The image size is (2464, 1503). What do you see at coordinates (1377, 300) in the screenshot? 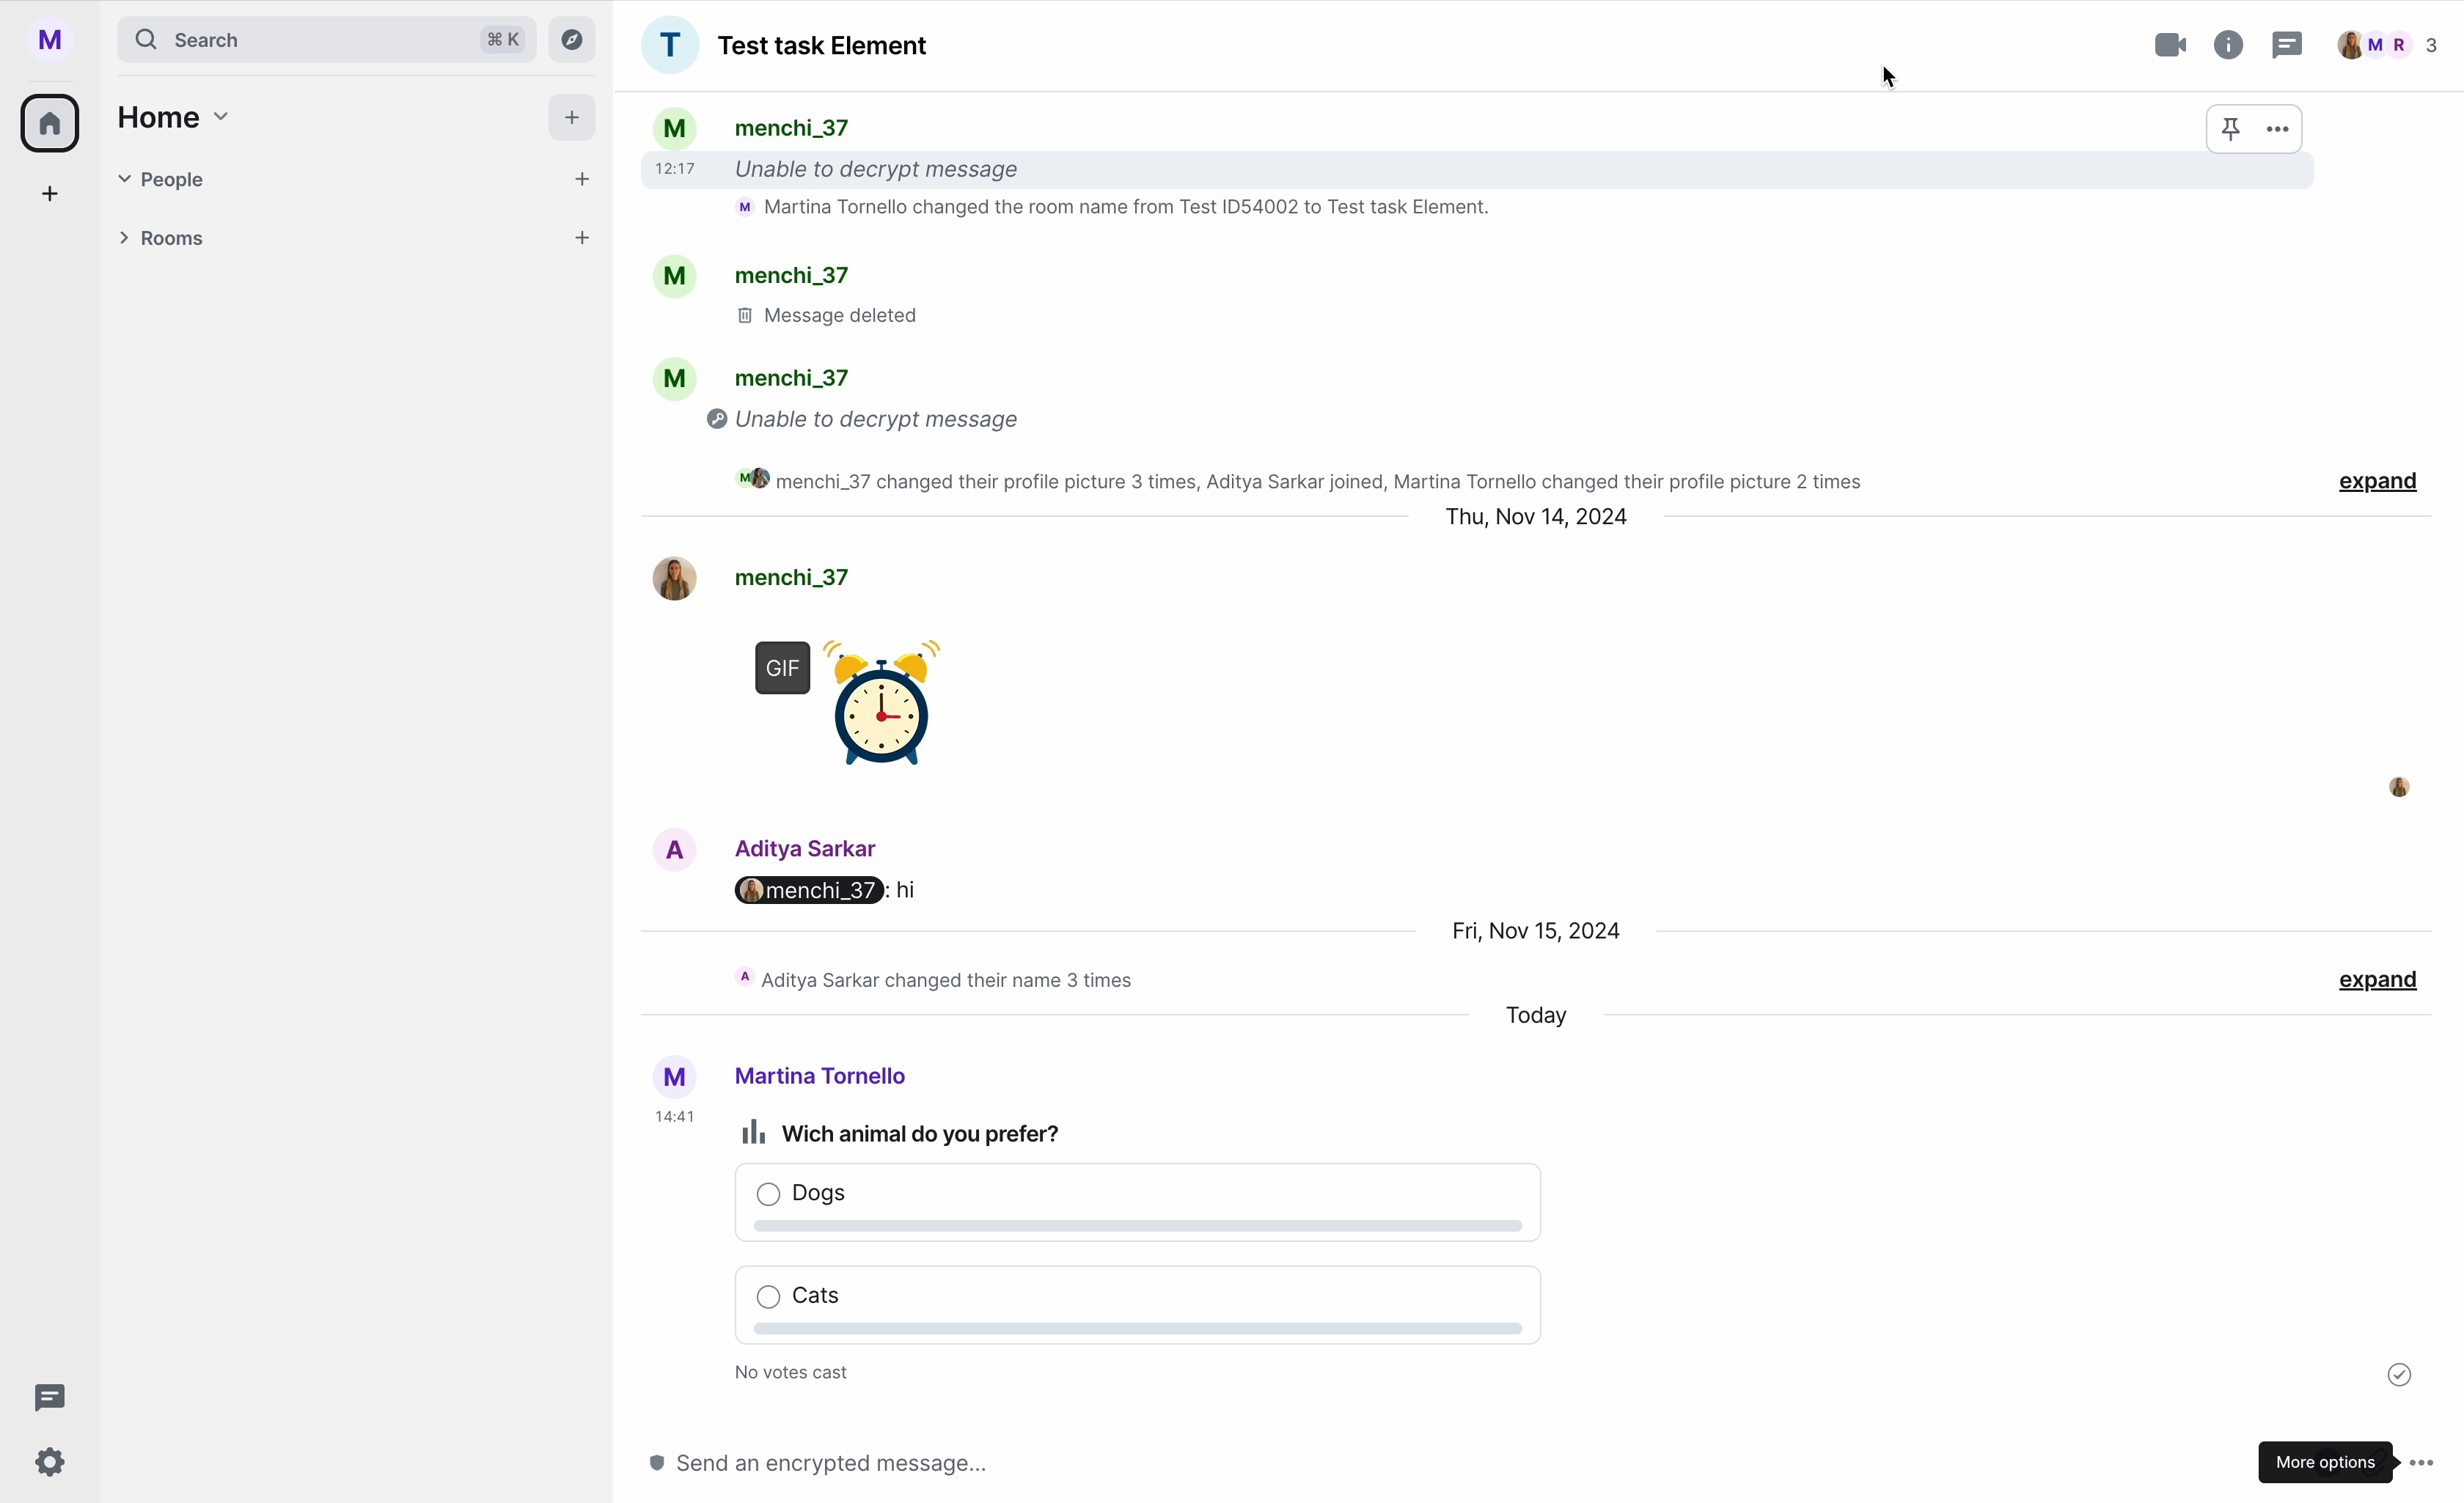
I see `activity chat` at bounding box center [1377, 300].